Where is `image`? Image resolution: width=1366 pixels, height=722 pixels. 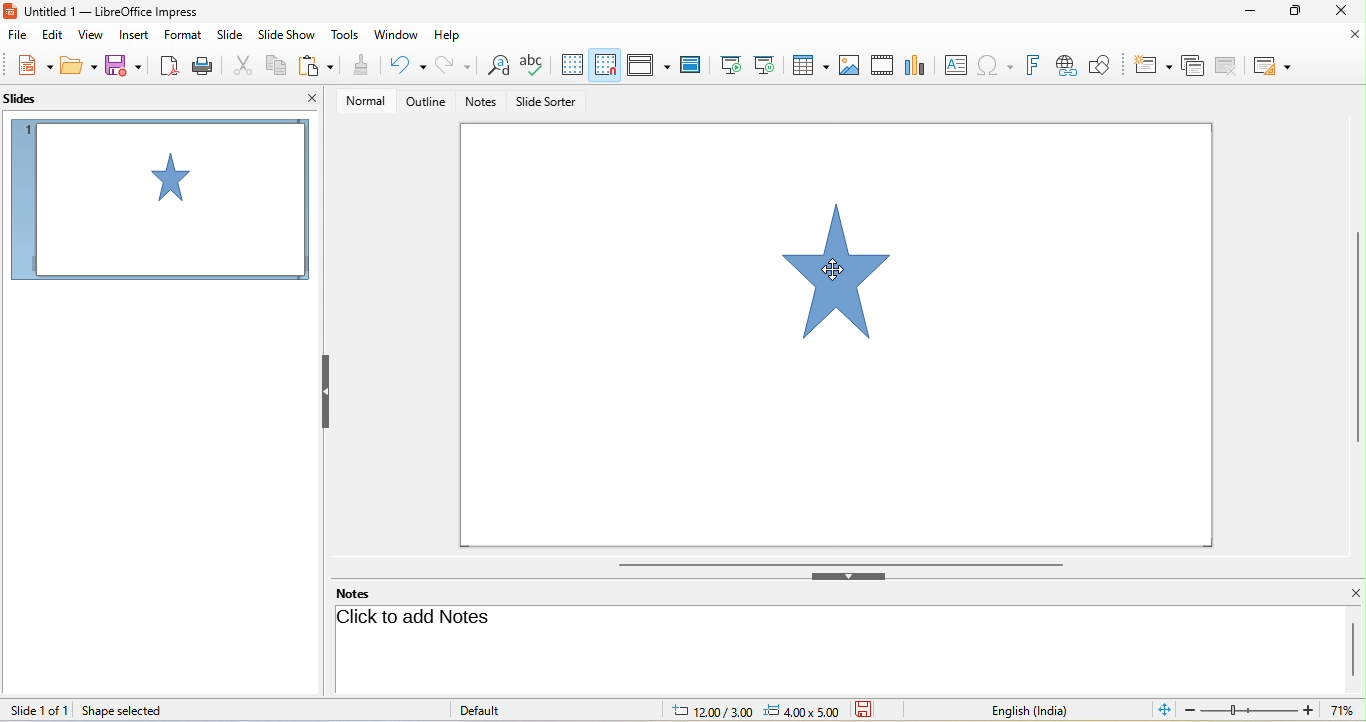
image is located at coordinates (847, 65).